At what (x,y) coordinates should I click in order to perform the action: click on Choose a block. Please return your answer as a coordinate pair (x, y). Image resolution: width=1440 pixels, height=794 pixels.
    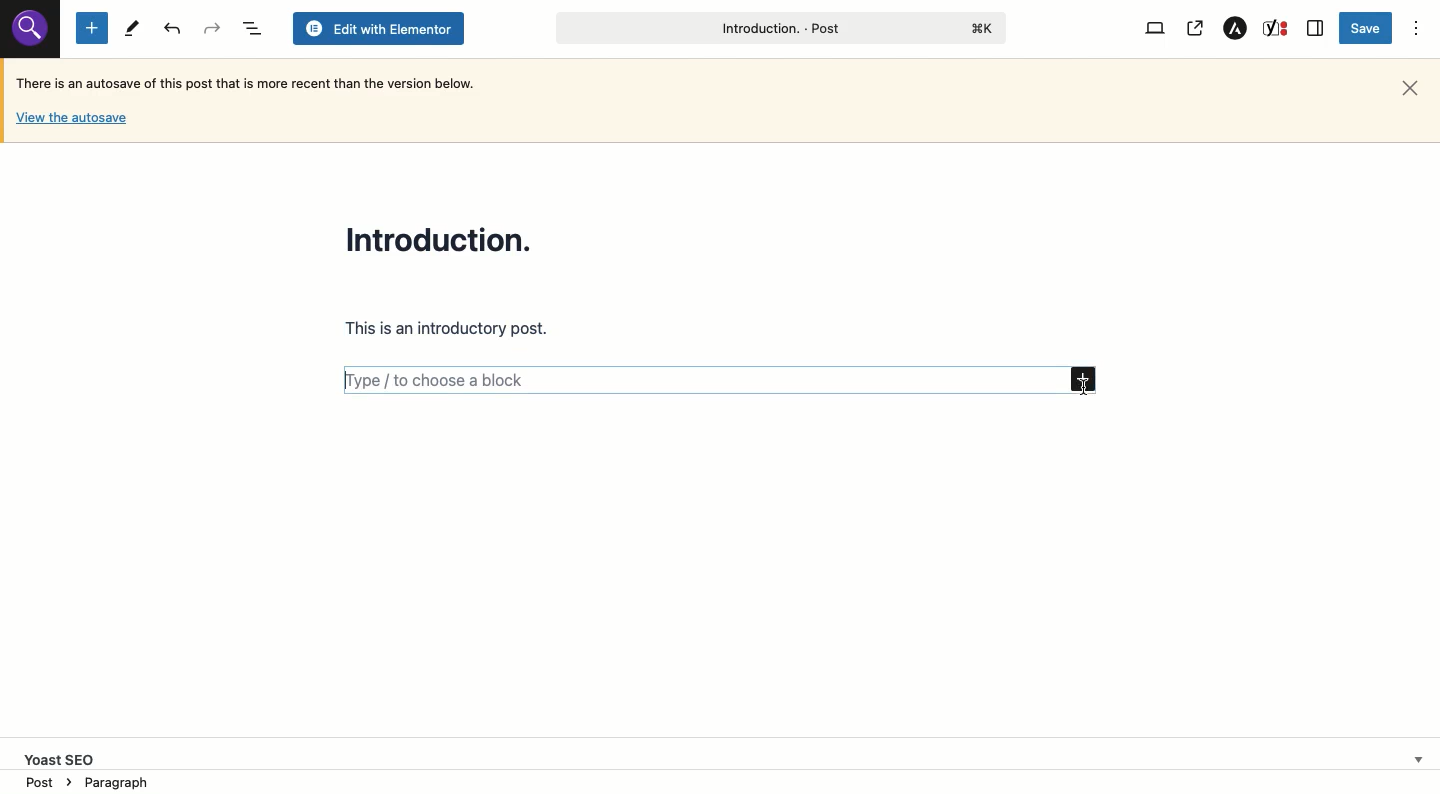
    Looking at the image, I should click on (699, 379).